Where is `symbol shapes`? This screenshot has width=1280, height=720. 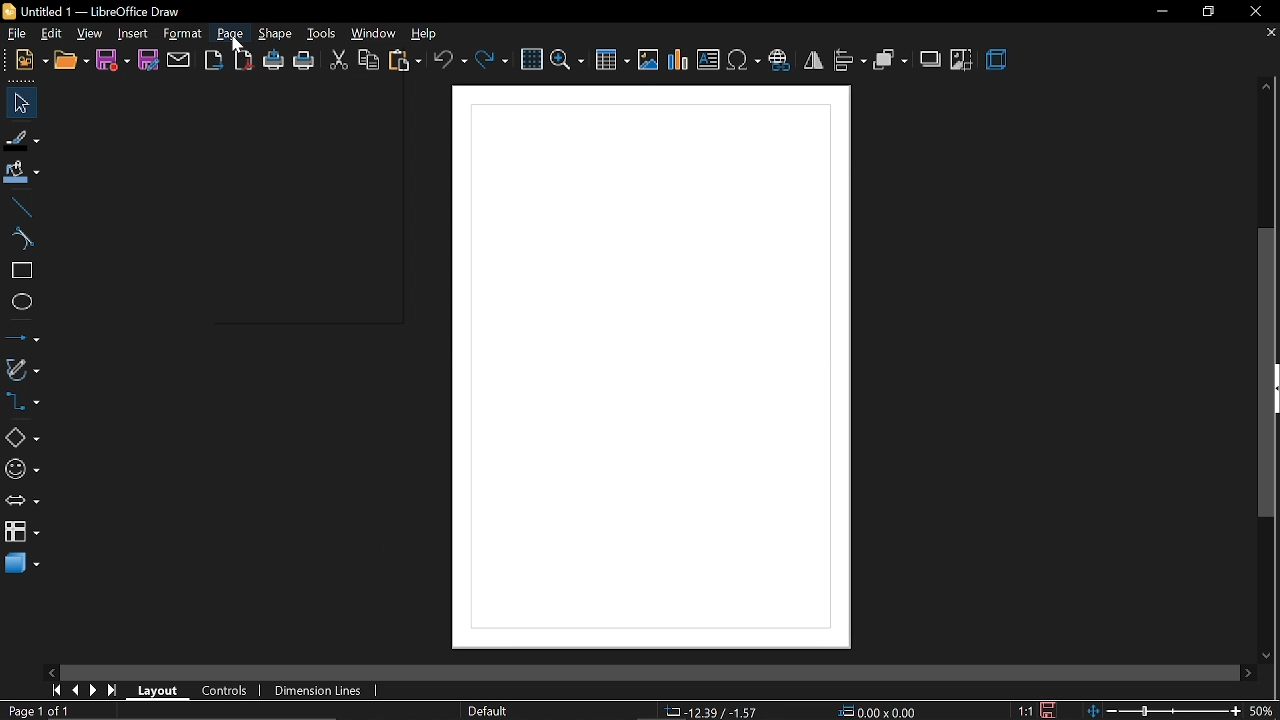
symbol shapes is located at coordinates (22, 472).